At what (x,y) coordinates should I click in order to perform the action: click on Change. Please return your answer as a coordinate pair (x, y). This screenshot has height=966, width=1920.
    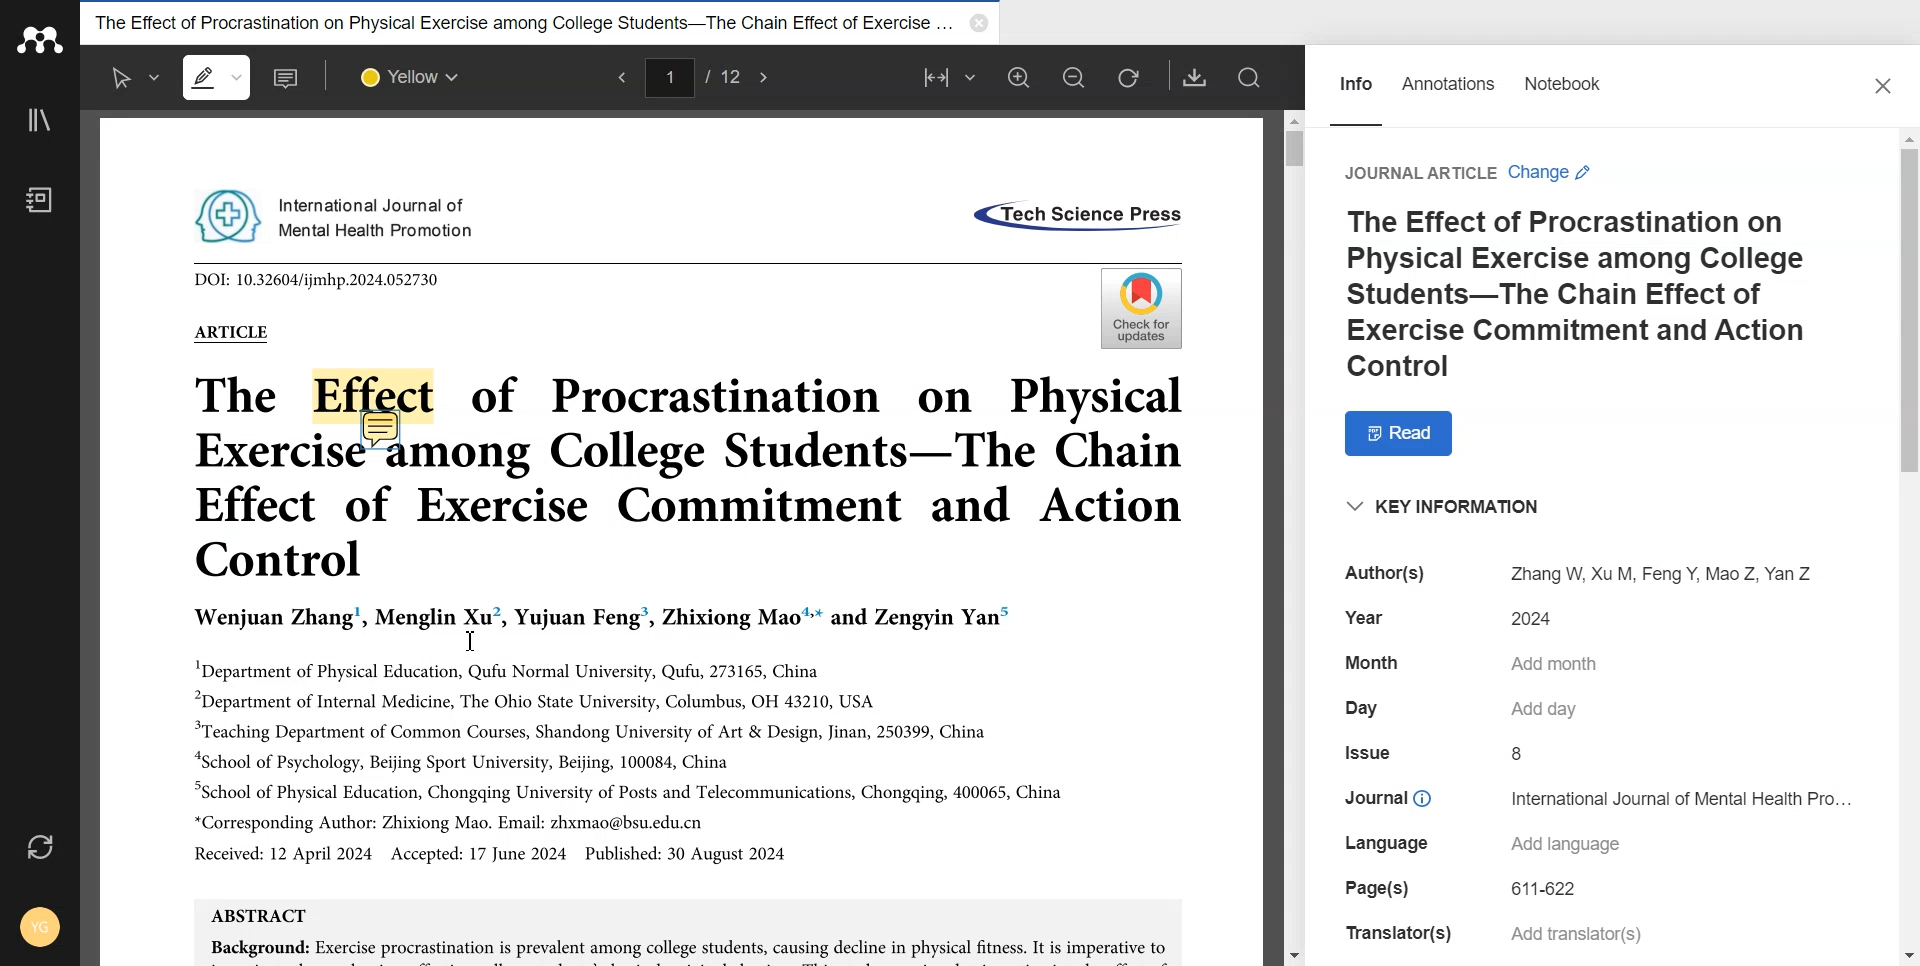
    Looking at the image, I should click on (1554, 172).